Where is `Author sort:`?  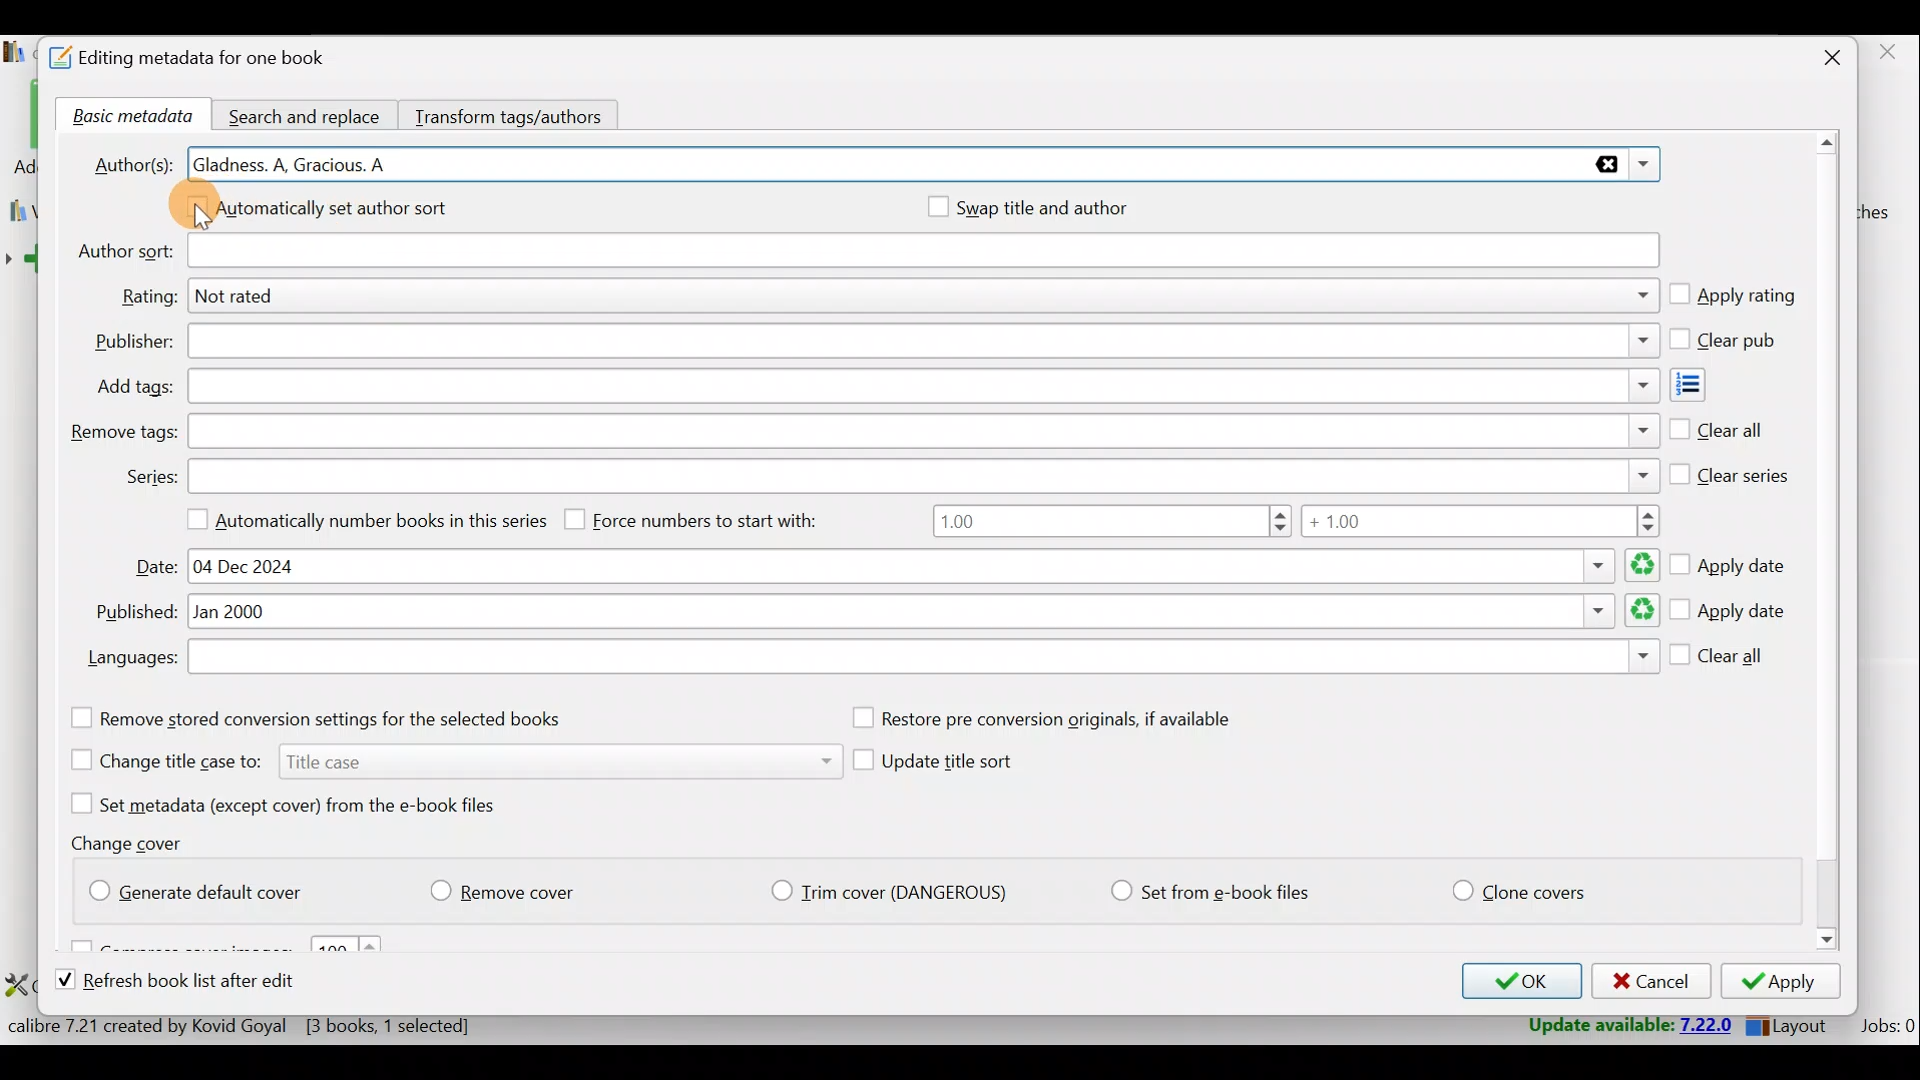
Author sort: is located at coordinates (123, 252).